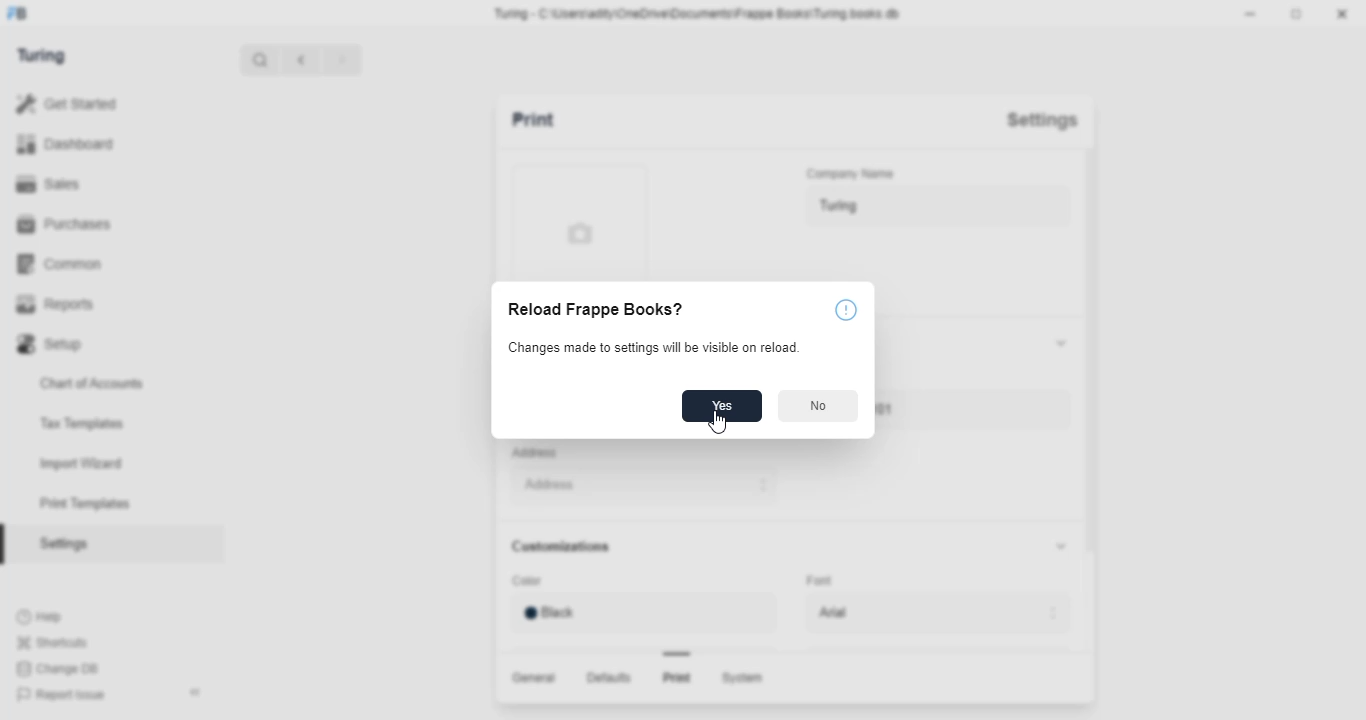 The height and width of the screenshot is (720, 1366). Describe the element at coordinates (197, 692) in the screenshot. I see `collapse` at that location.